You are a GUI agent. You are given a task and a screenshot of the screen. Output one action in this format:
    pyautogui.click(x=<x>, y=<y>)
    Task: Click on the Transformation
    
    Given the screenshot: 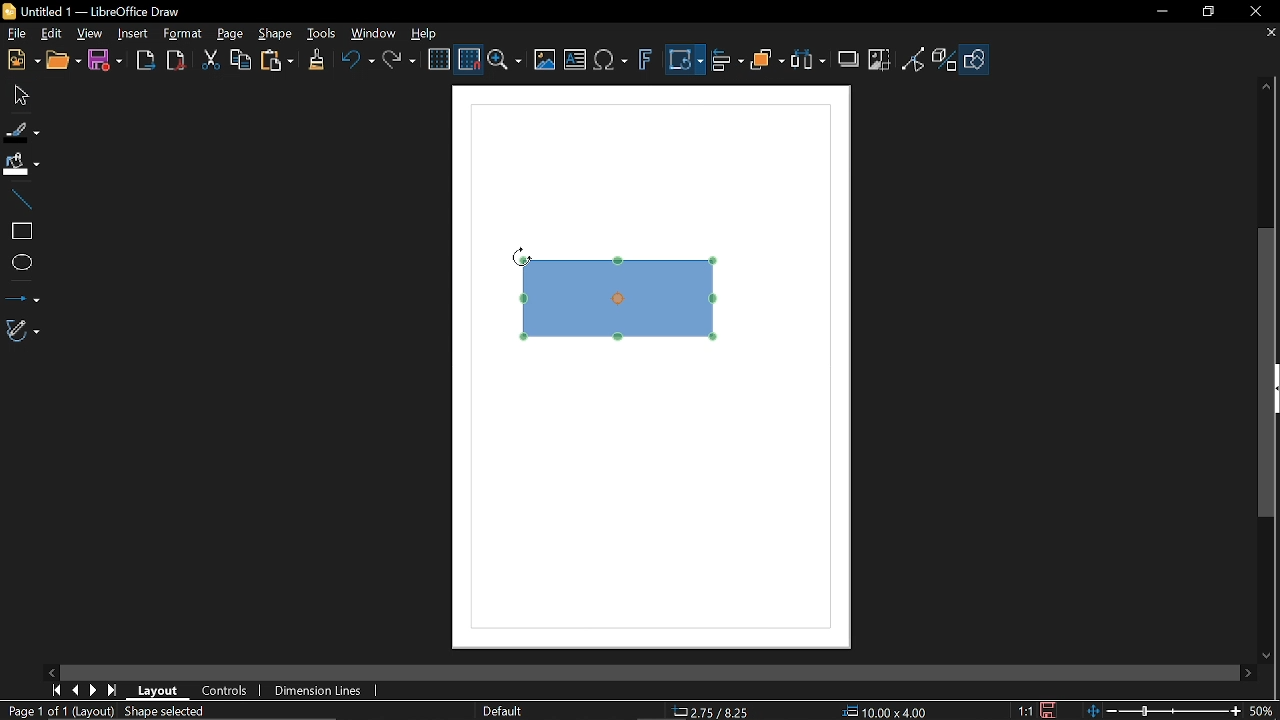 What is the action you would take?
    pyautogui.click(x=685, y=62)
    